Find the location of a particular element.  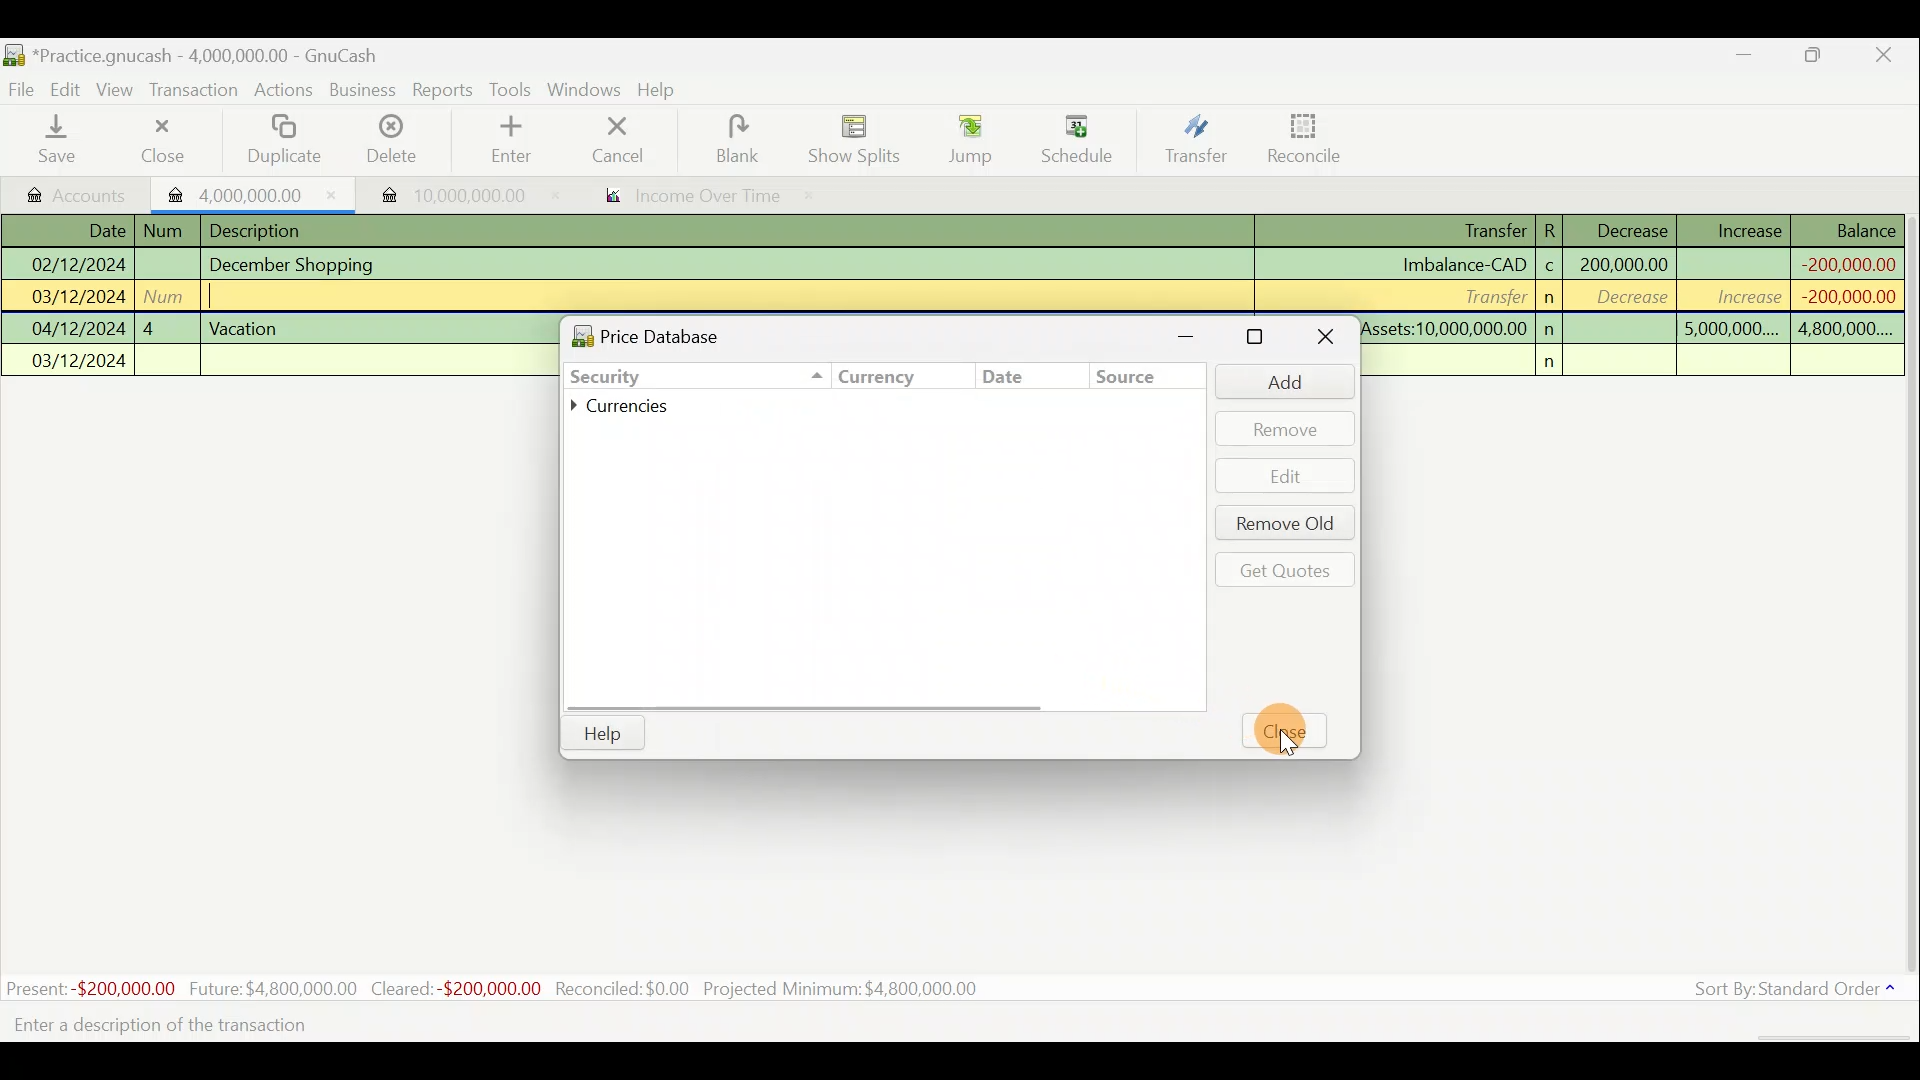

Balance is located at coordinates (1849, 230).